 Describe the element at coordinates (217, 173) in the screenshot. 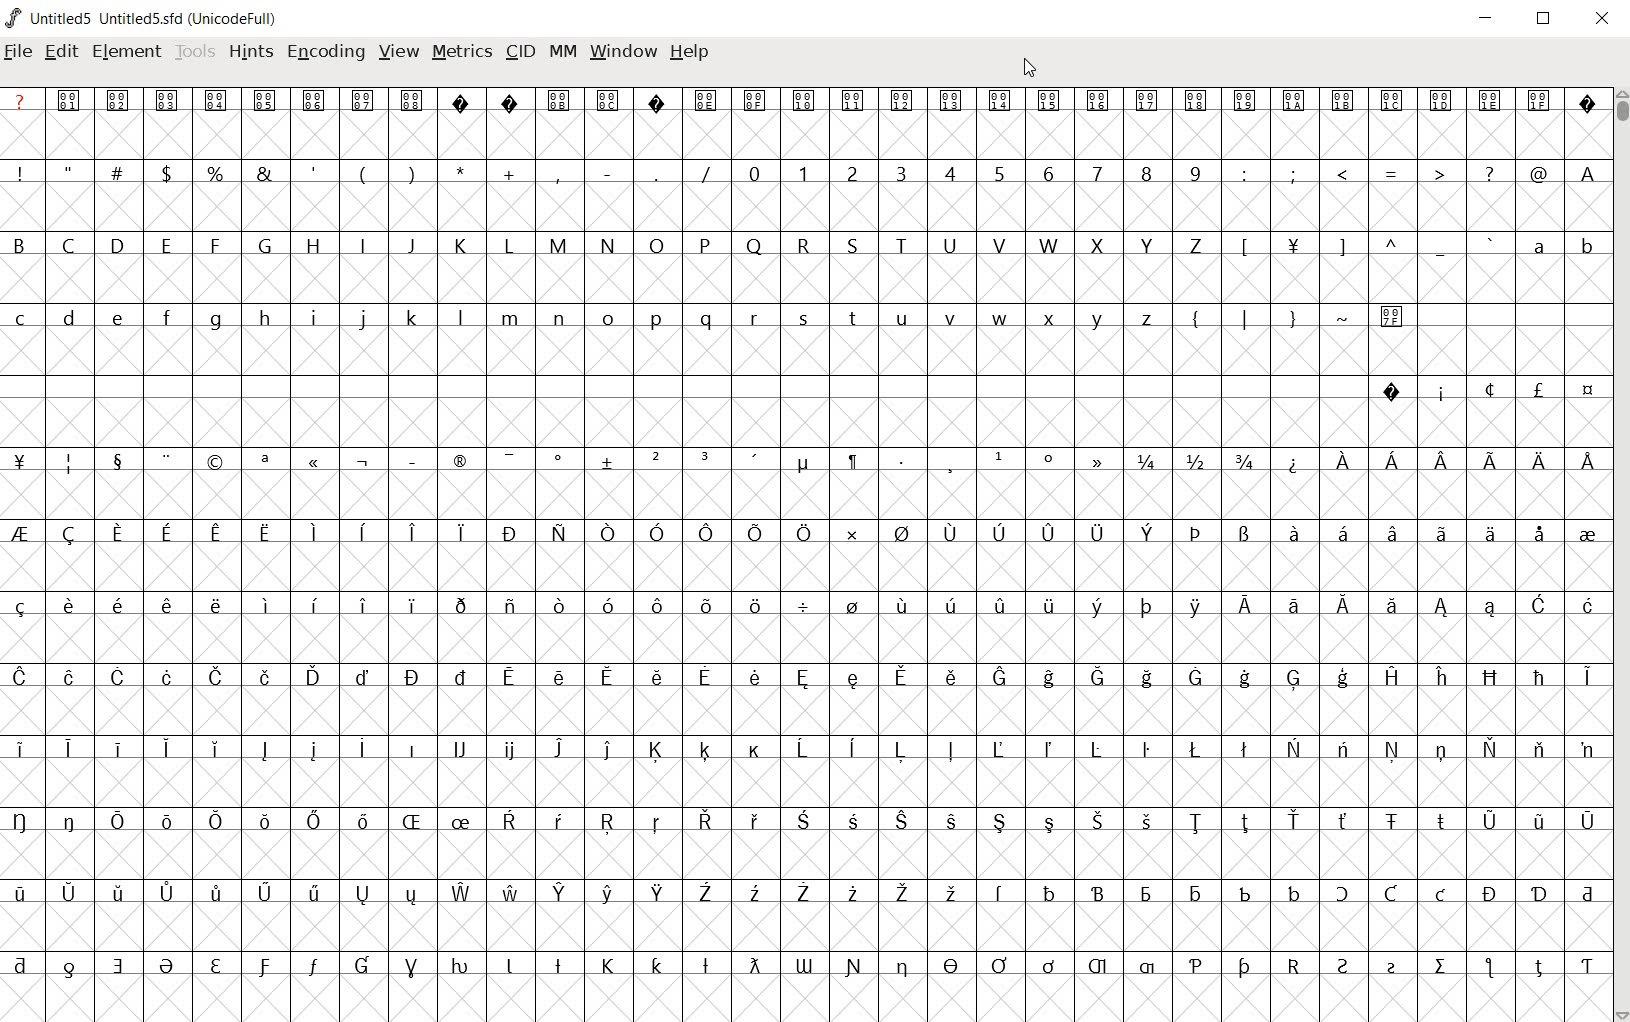

I see `%` at that location.